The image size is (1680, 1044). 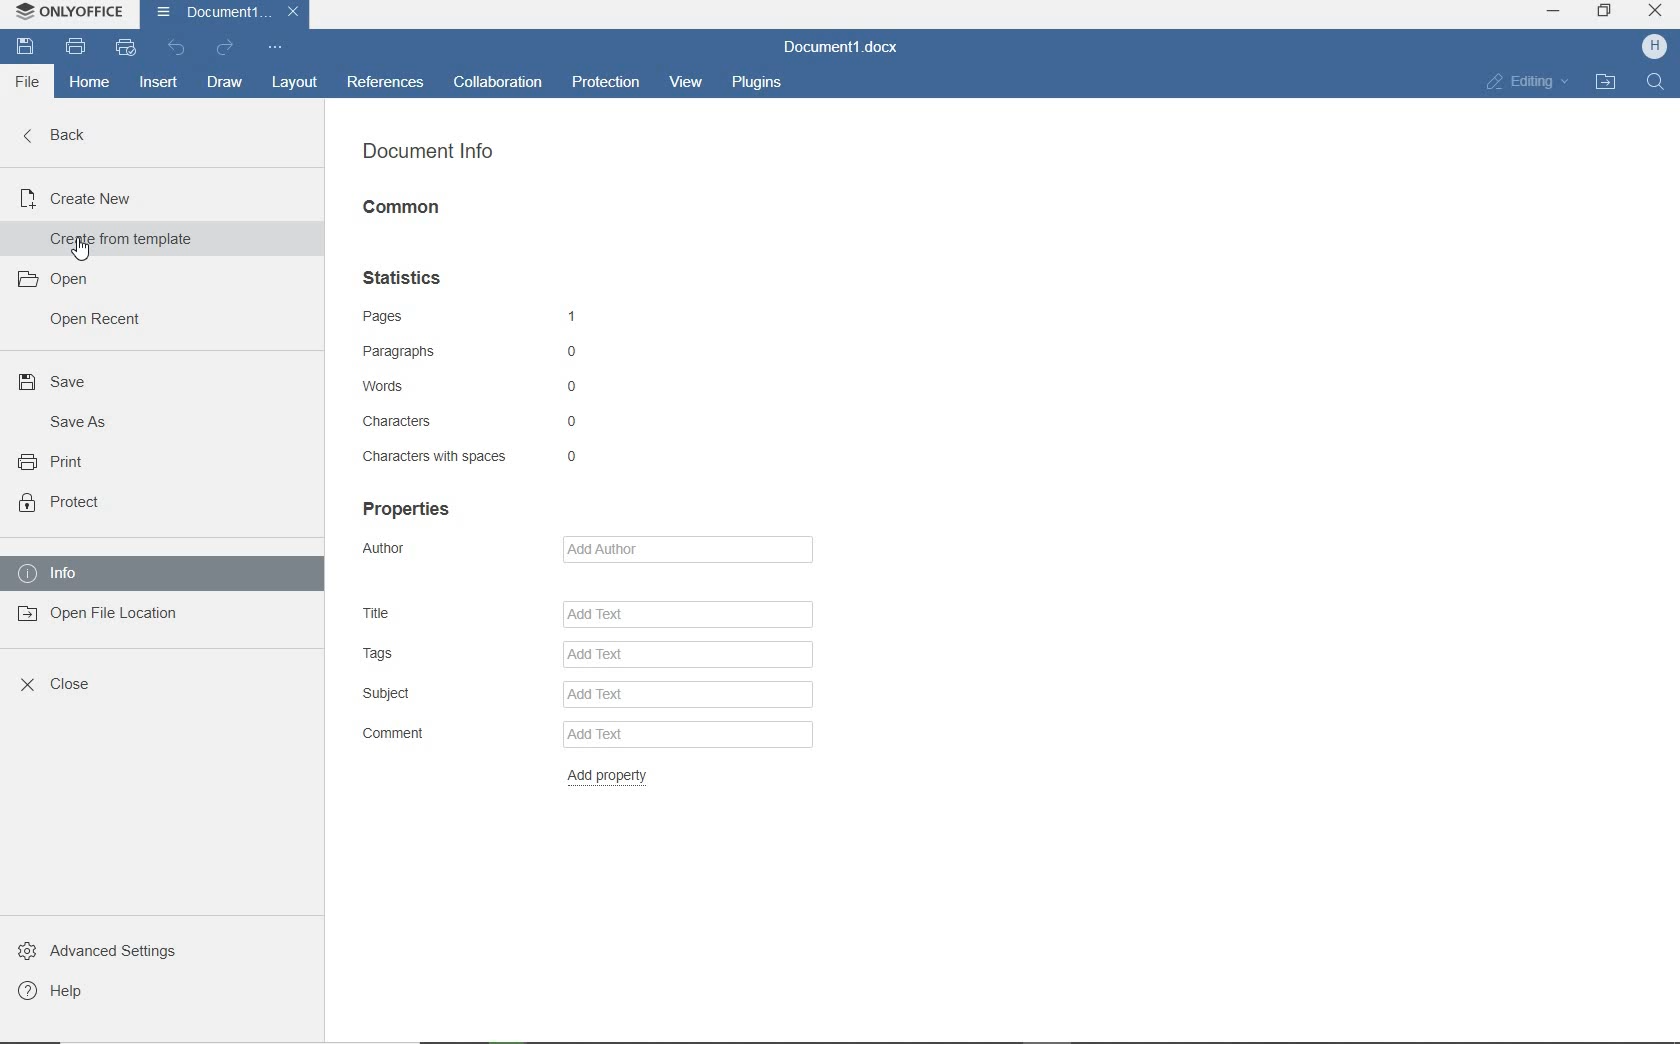 What do you see at coordinates (54, 135) in the screenshot?
I see `back` at bounding box center [54, 135].